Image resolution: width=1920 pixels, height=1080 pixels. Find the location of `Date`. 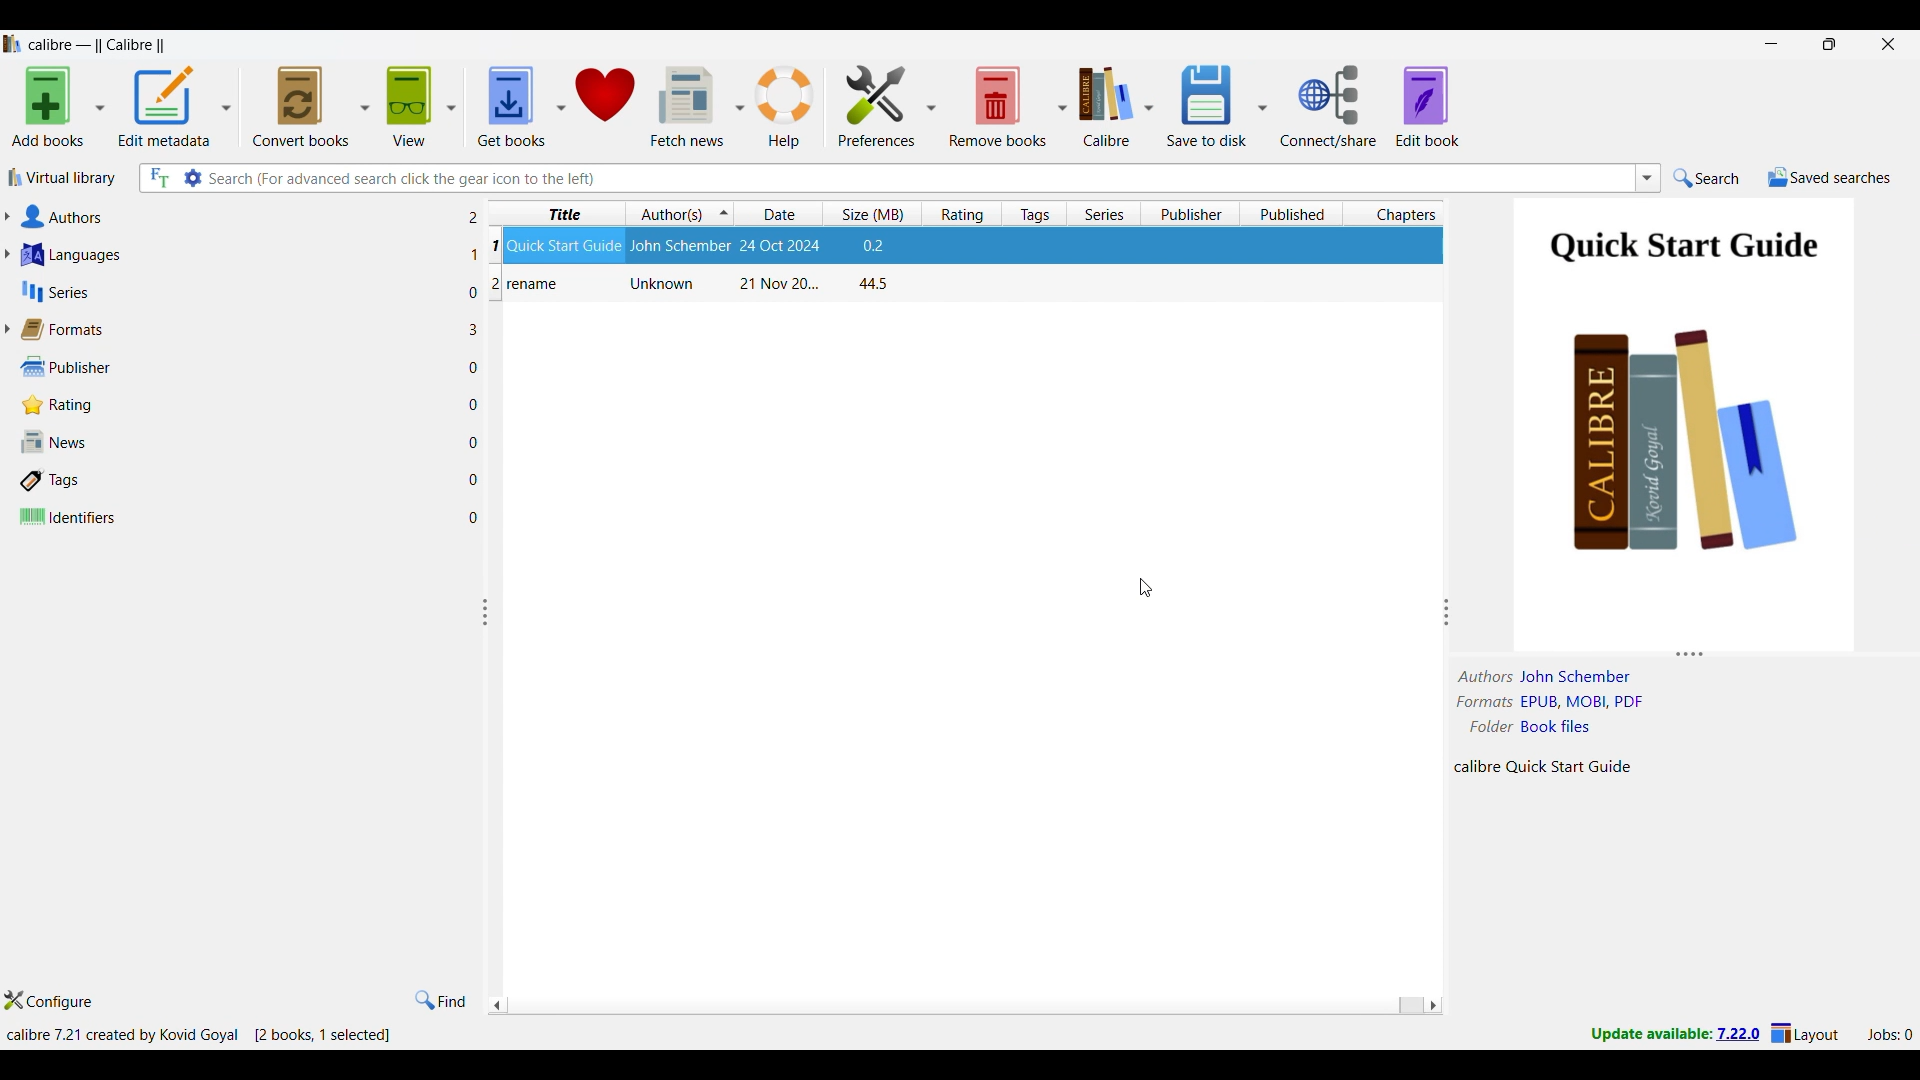

Date is located at coordinates (782, 244).